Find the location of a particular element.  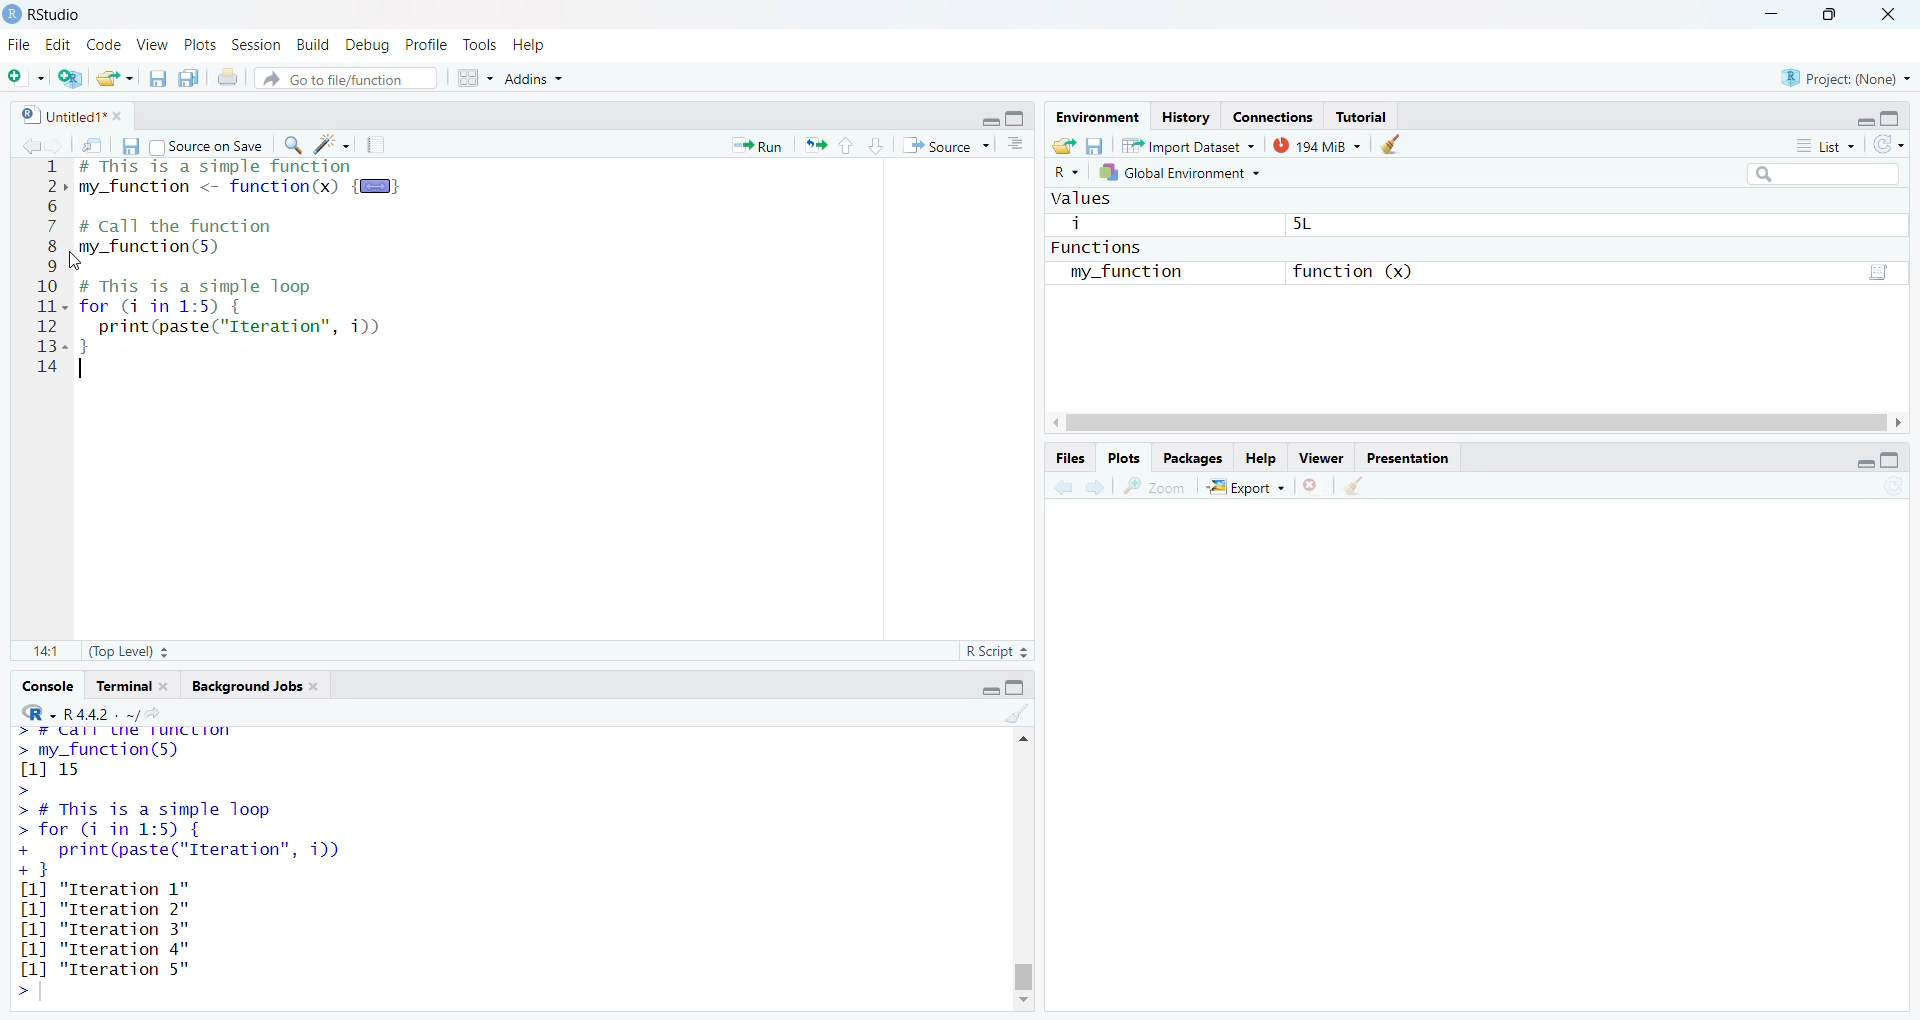

cursor is located at coordinates (76, 262).